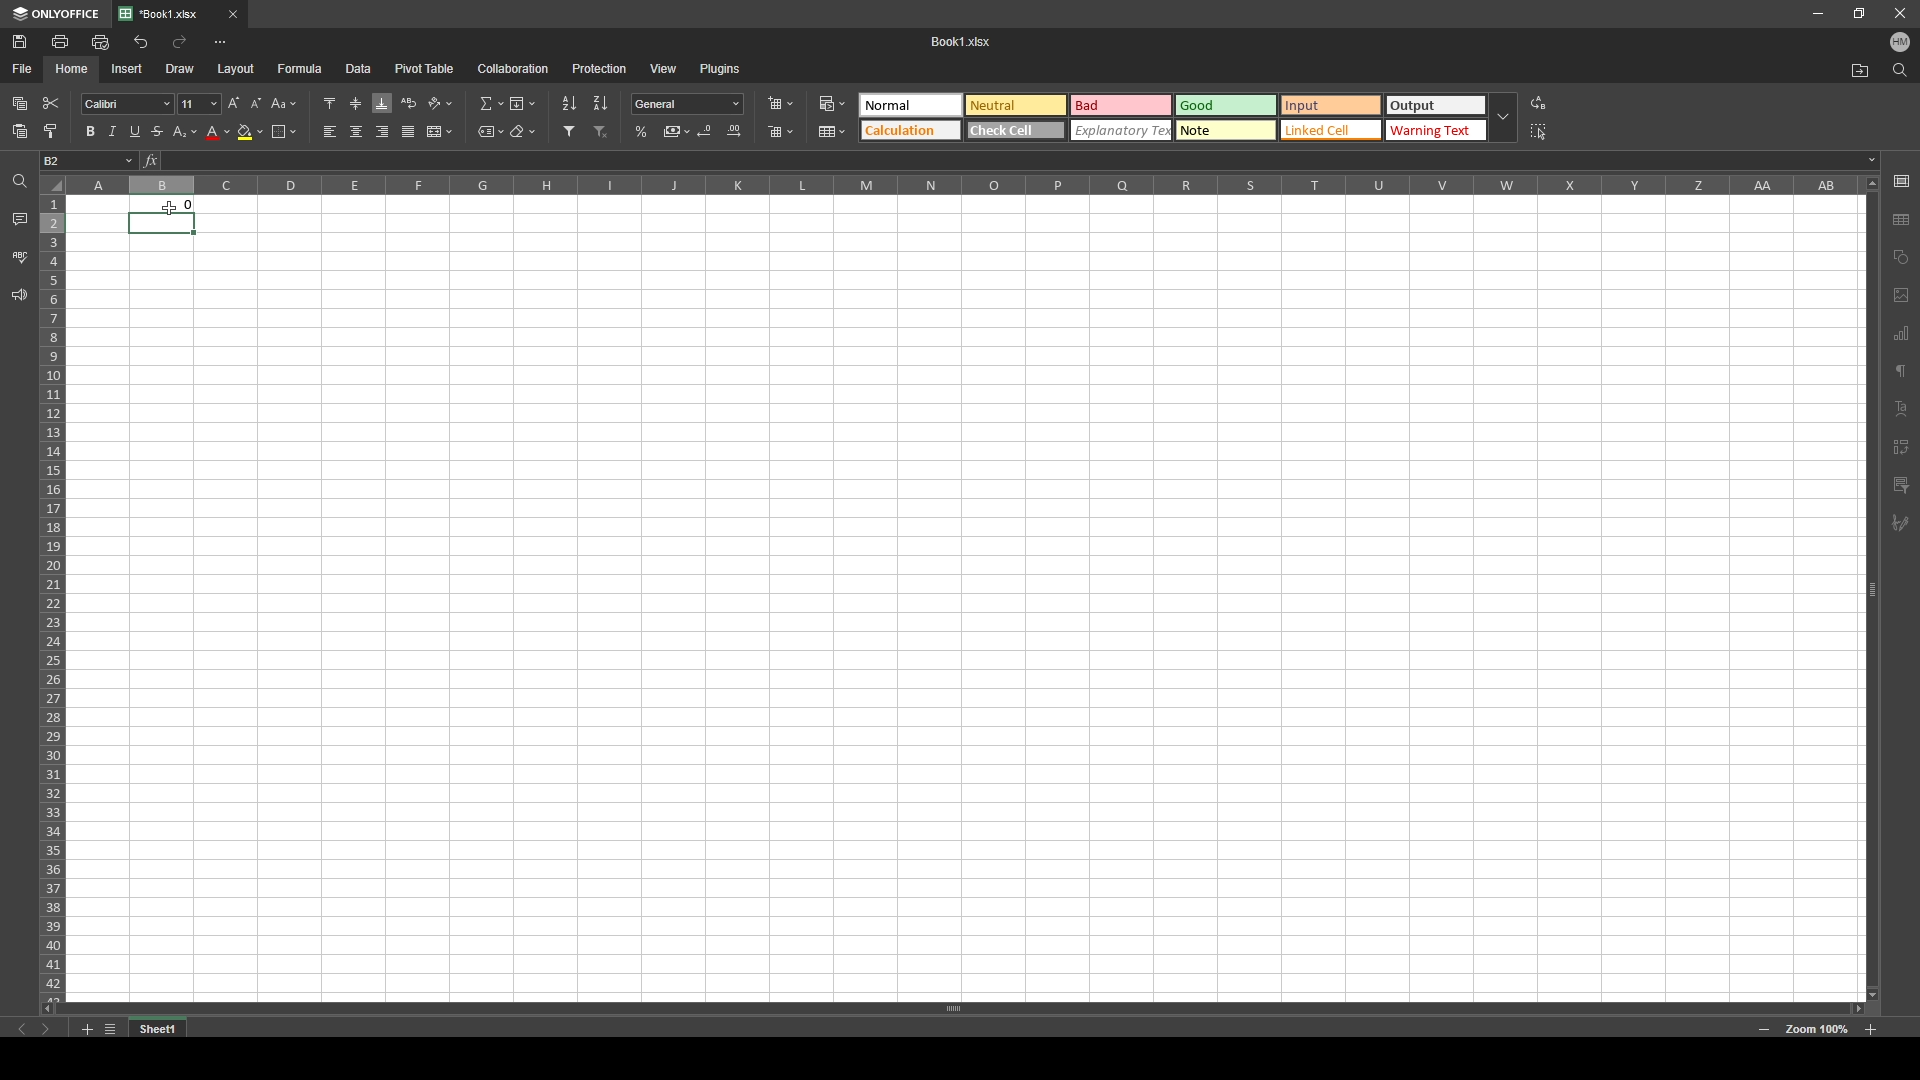 This screenshot has width=1920, height=1080. What do you see at coordinates (1503, 118) in the screenshot?
I see `expand` at bounding box center [1503, 118].